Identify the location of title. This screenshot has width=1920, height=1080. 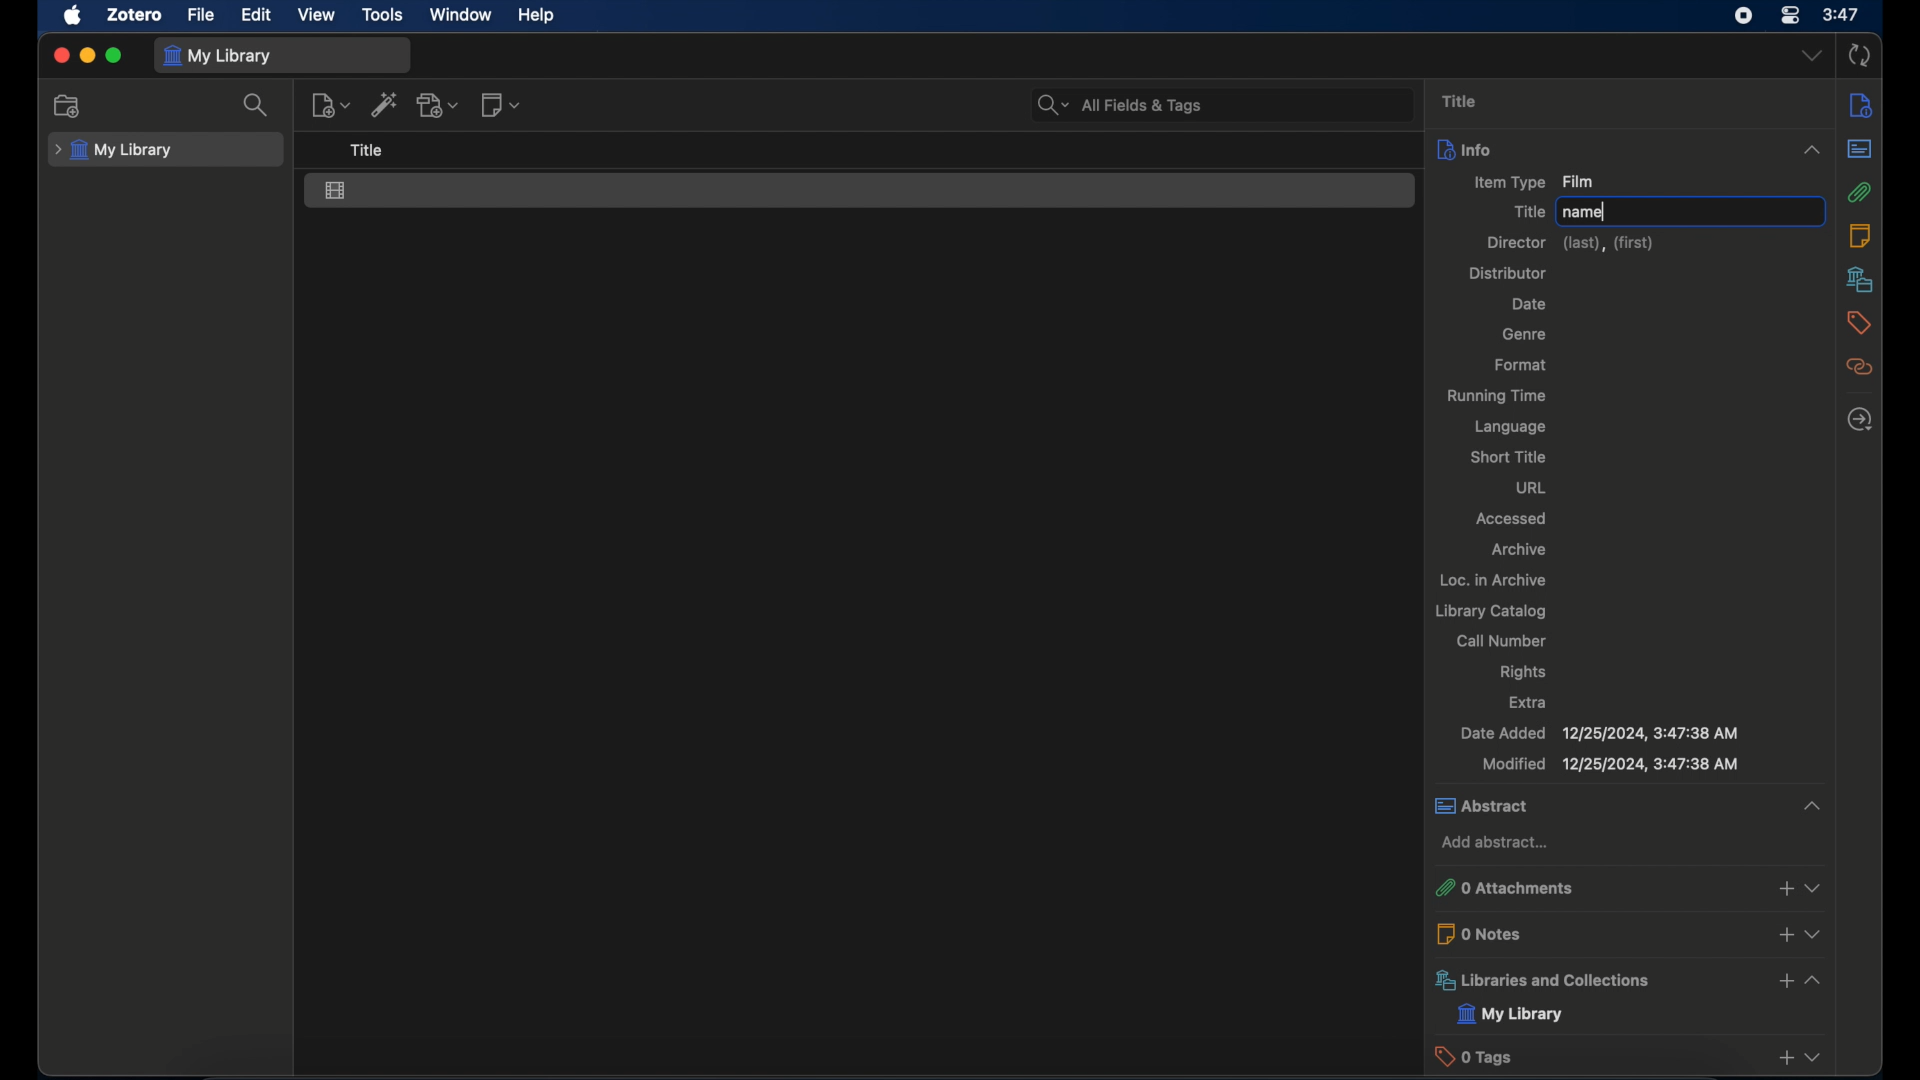
(1459, 101).